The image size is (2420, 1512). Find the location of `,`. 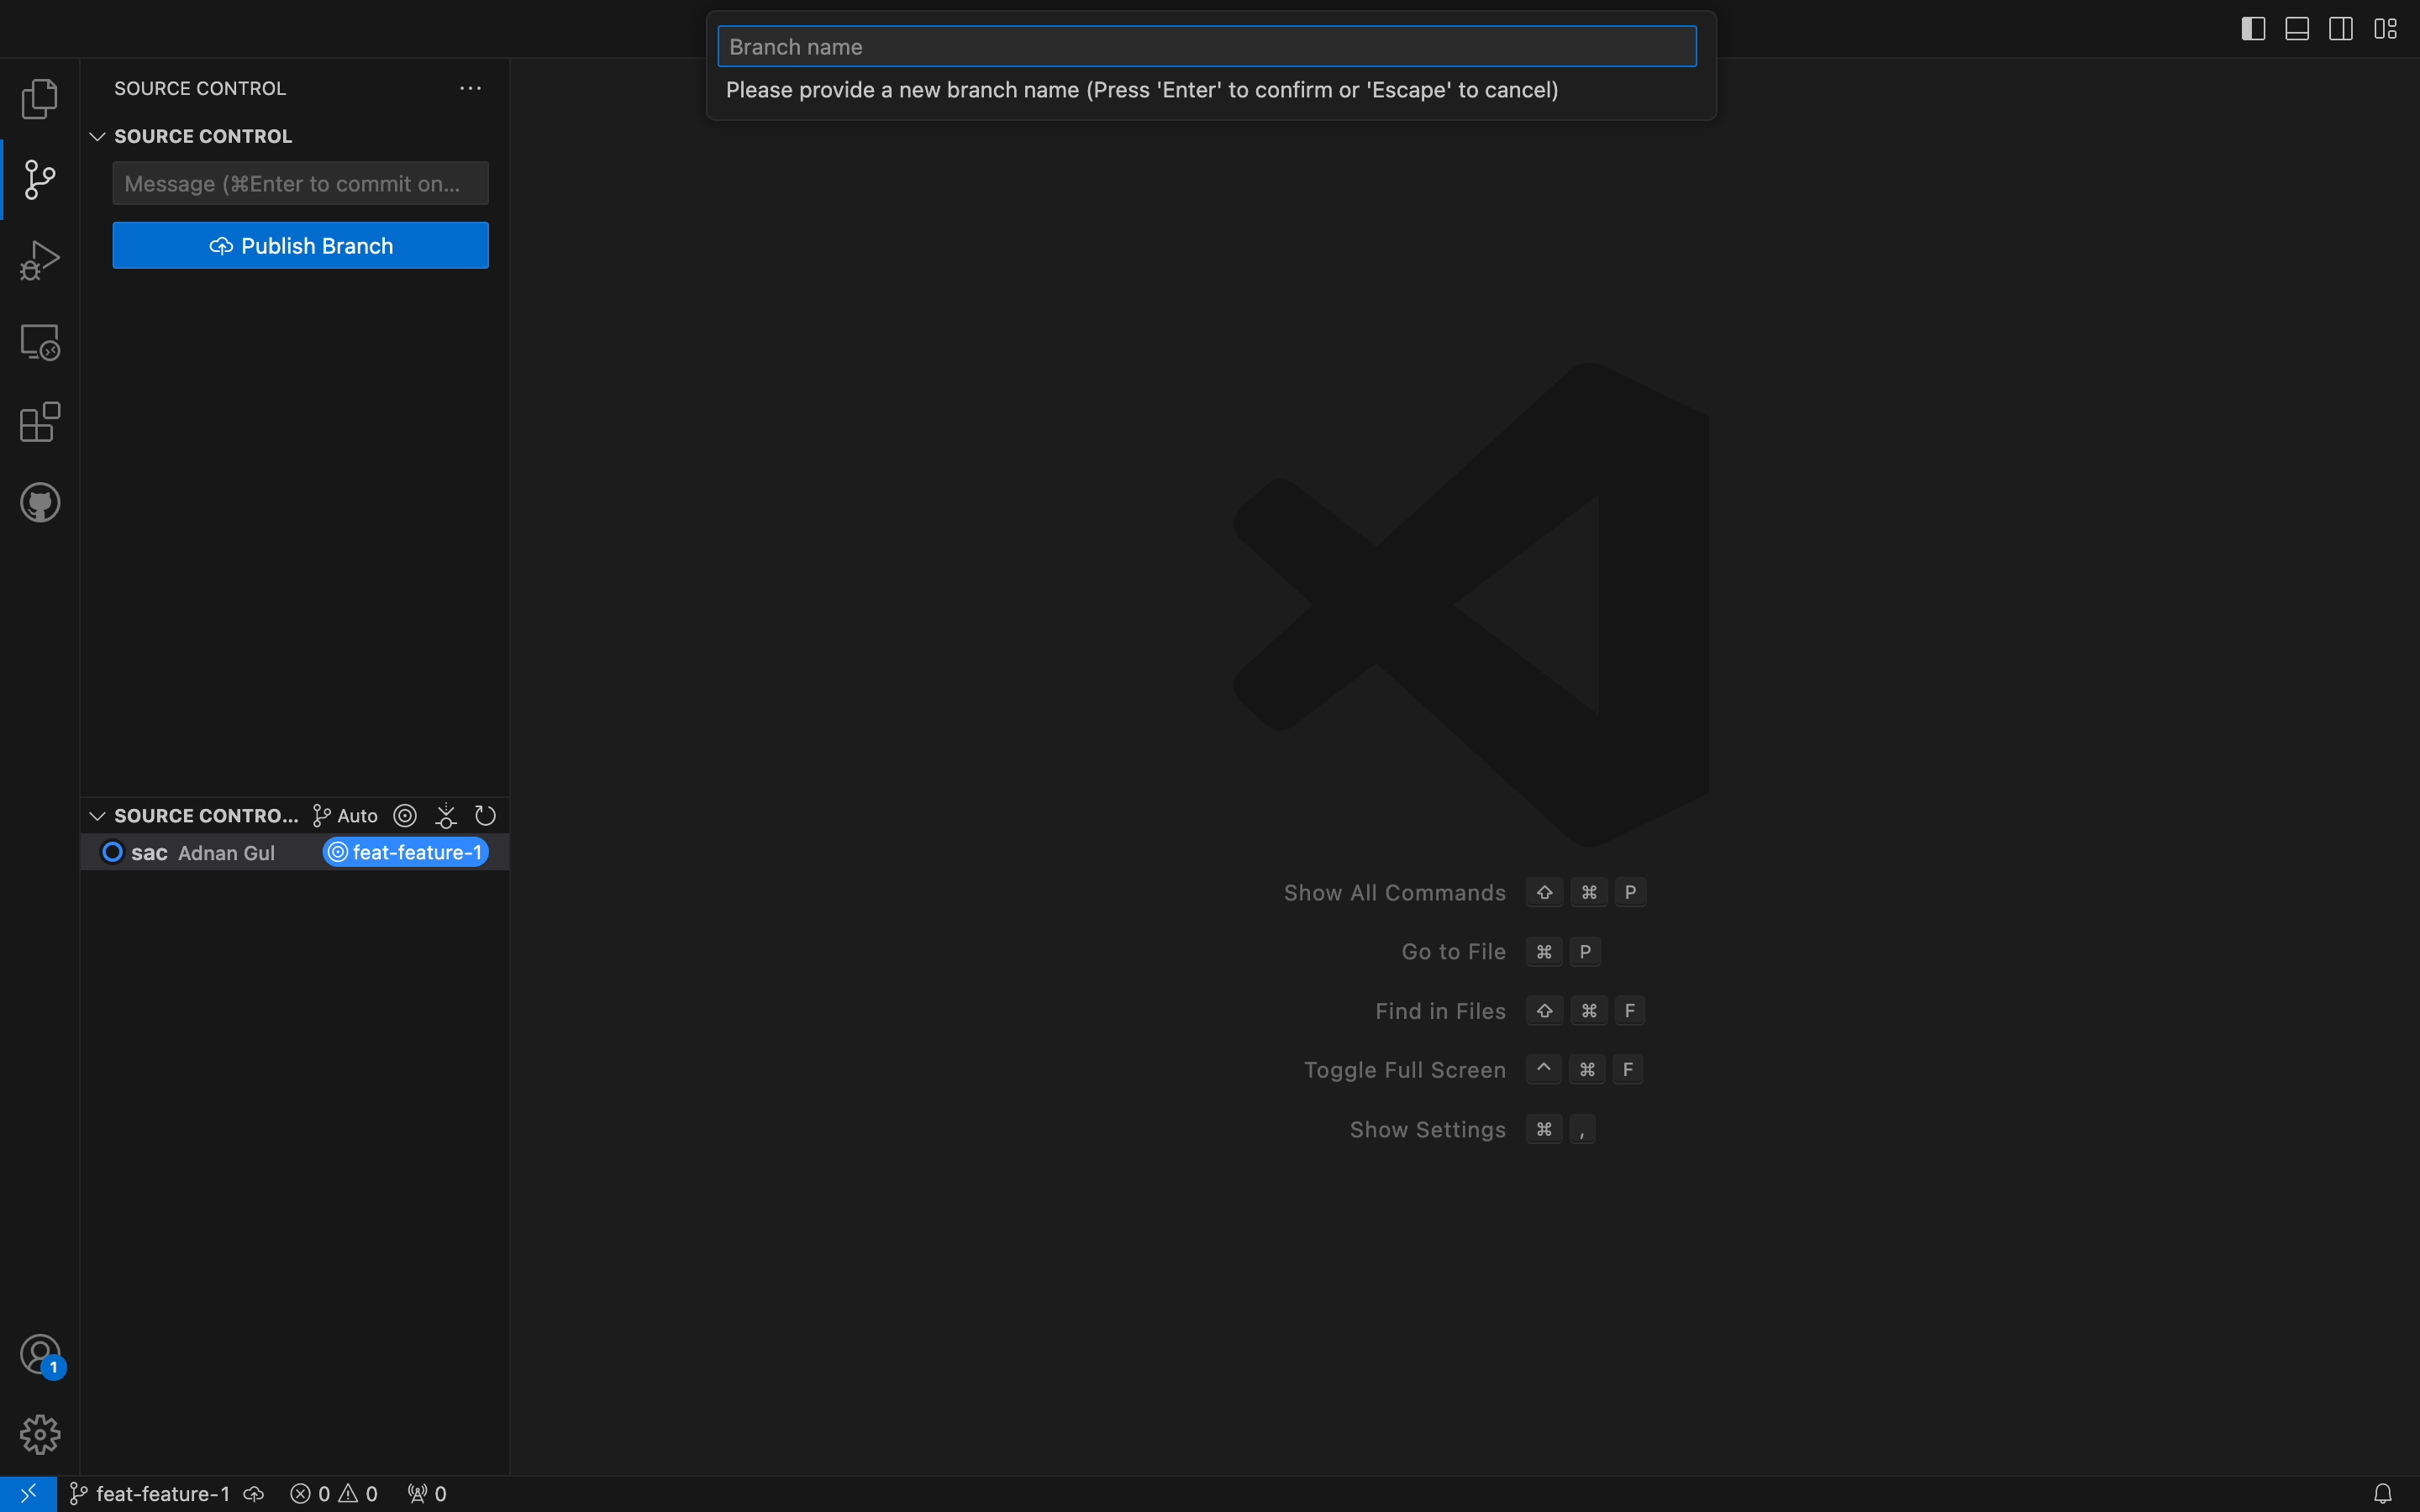

, is located at coordinates (1587, 1129).